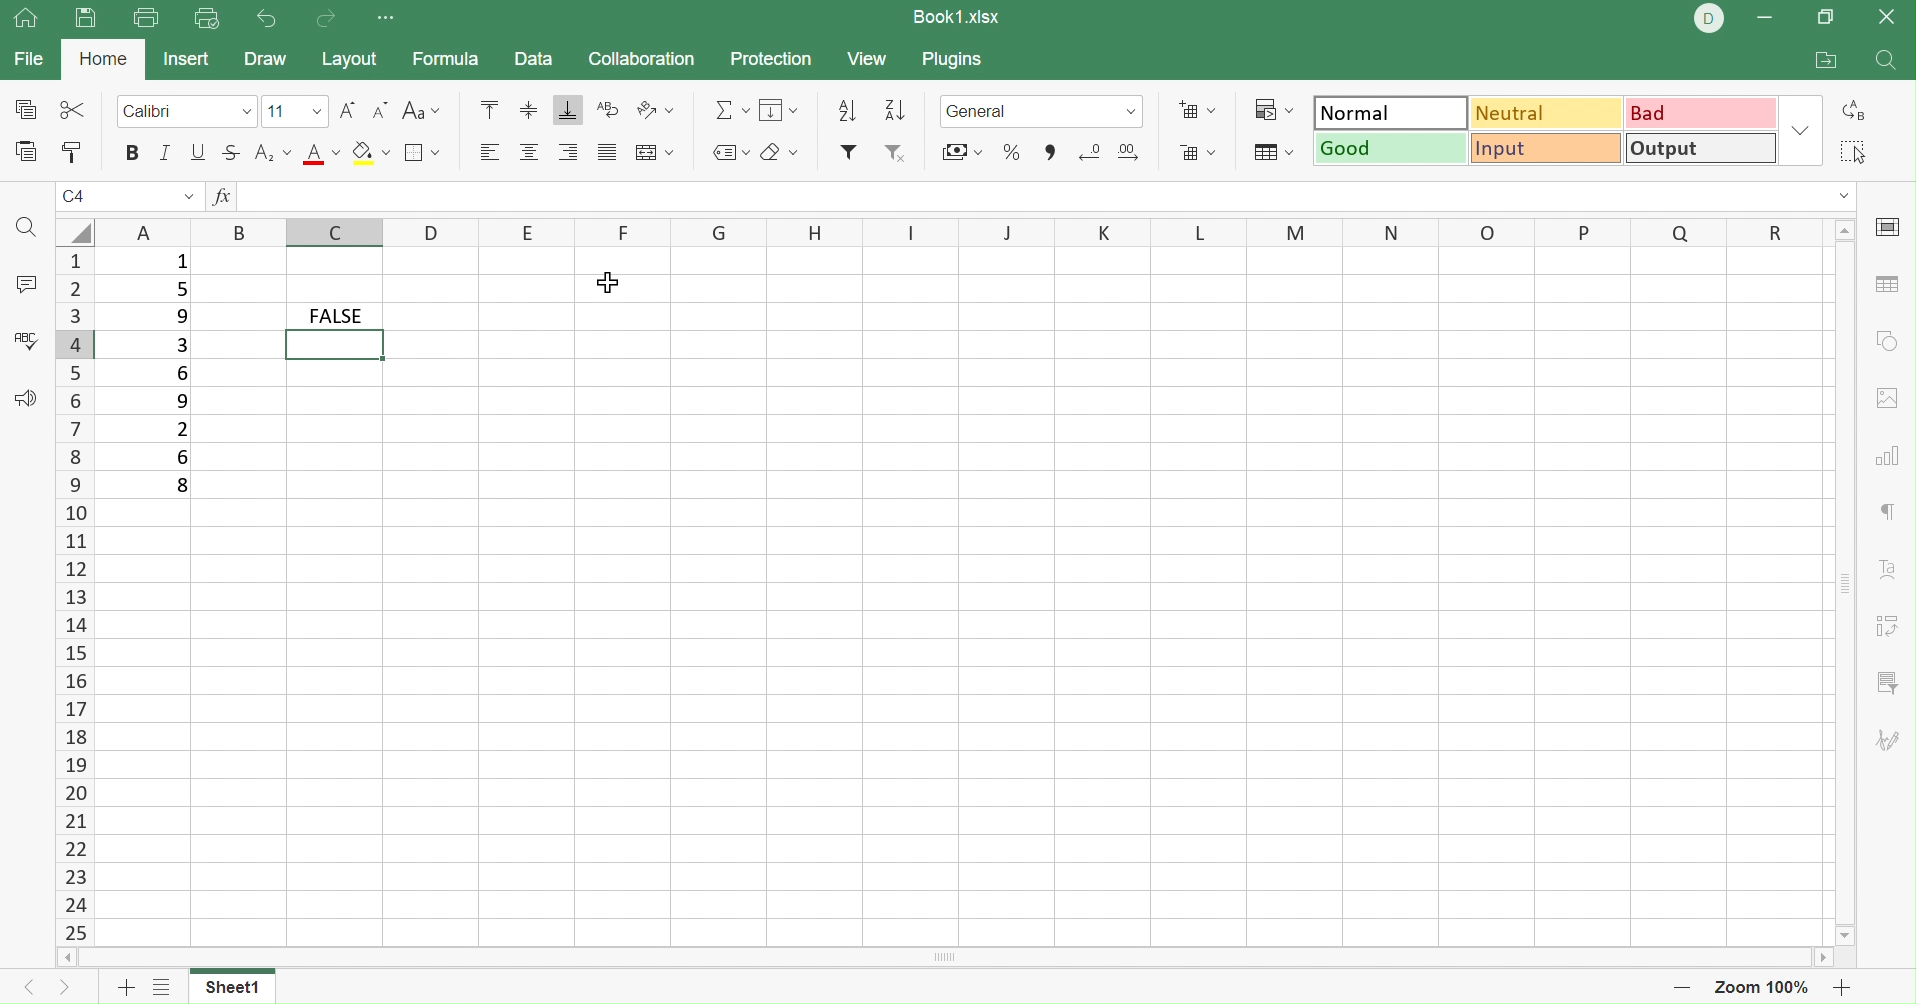 The width and height of the screenshot is (1916, 1004). I want to click on Feedback & support, so click(25, 397).